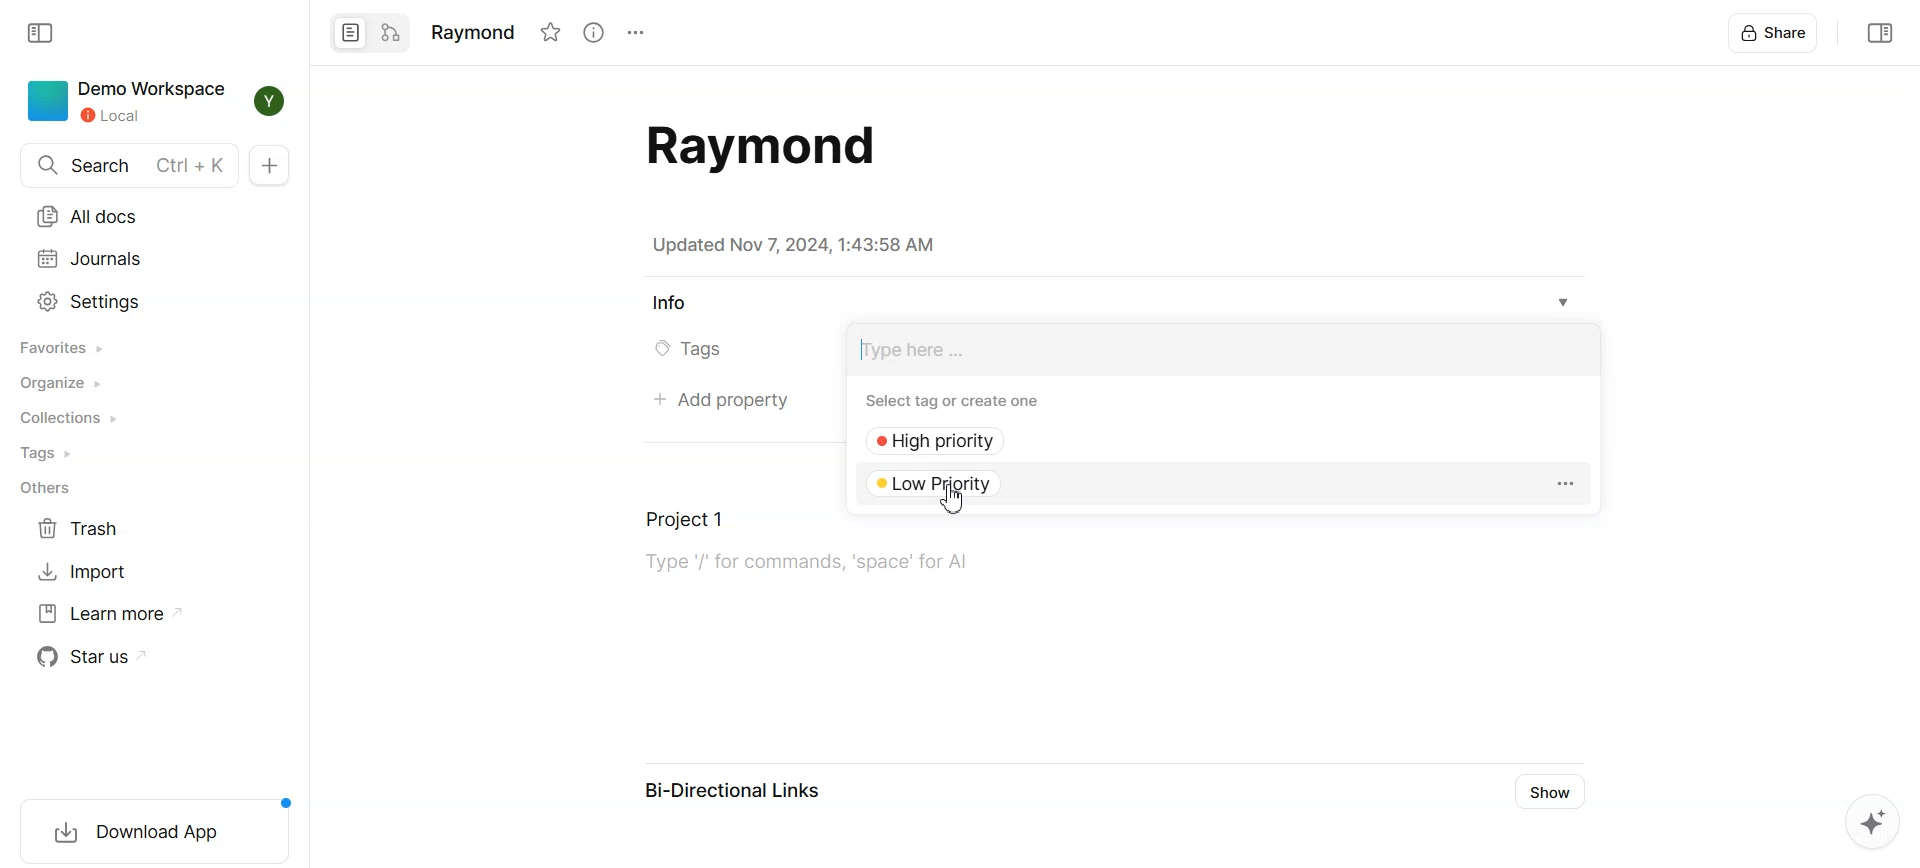 The image size is (1920, 868). What do you see at coordinates (272, 101) in the screenshot?
I see `Profile` at bounding box center [272, 101].